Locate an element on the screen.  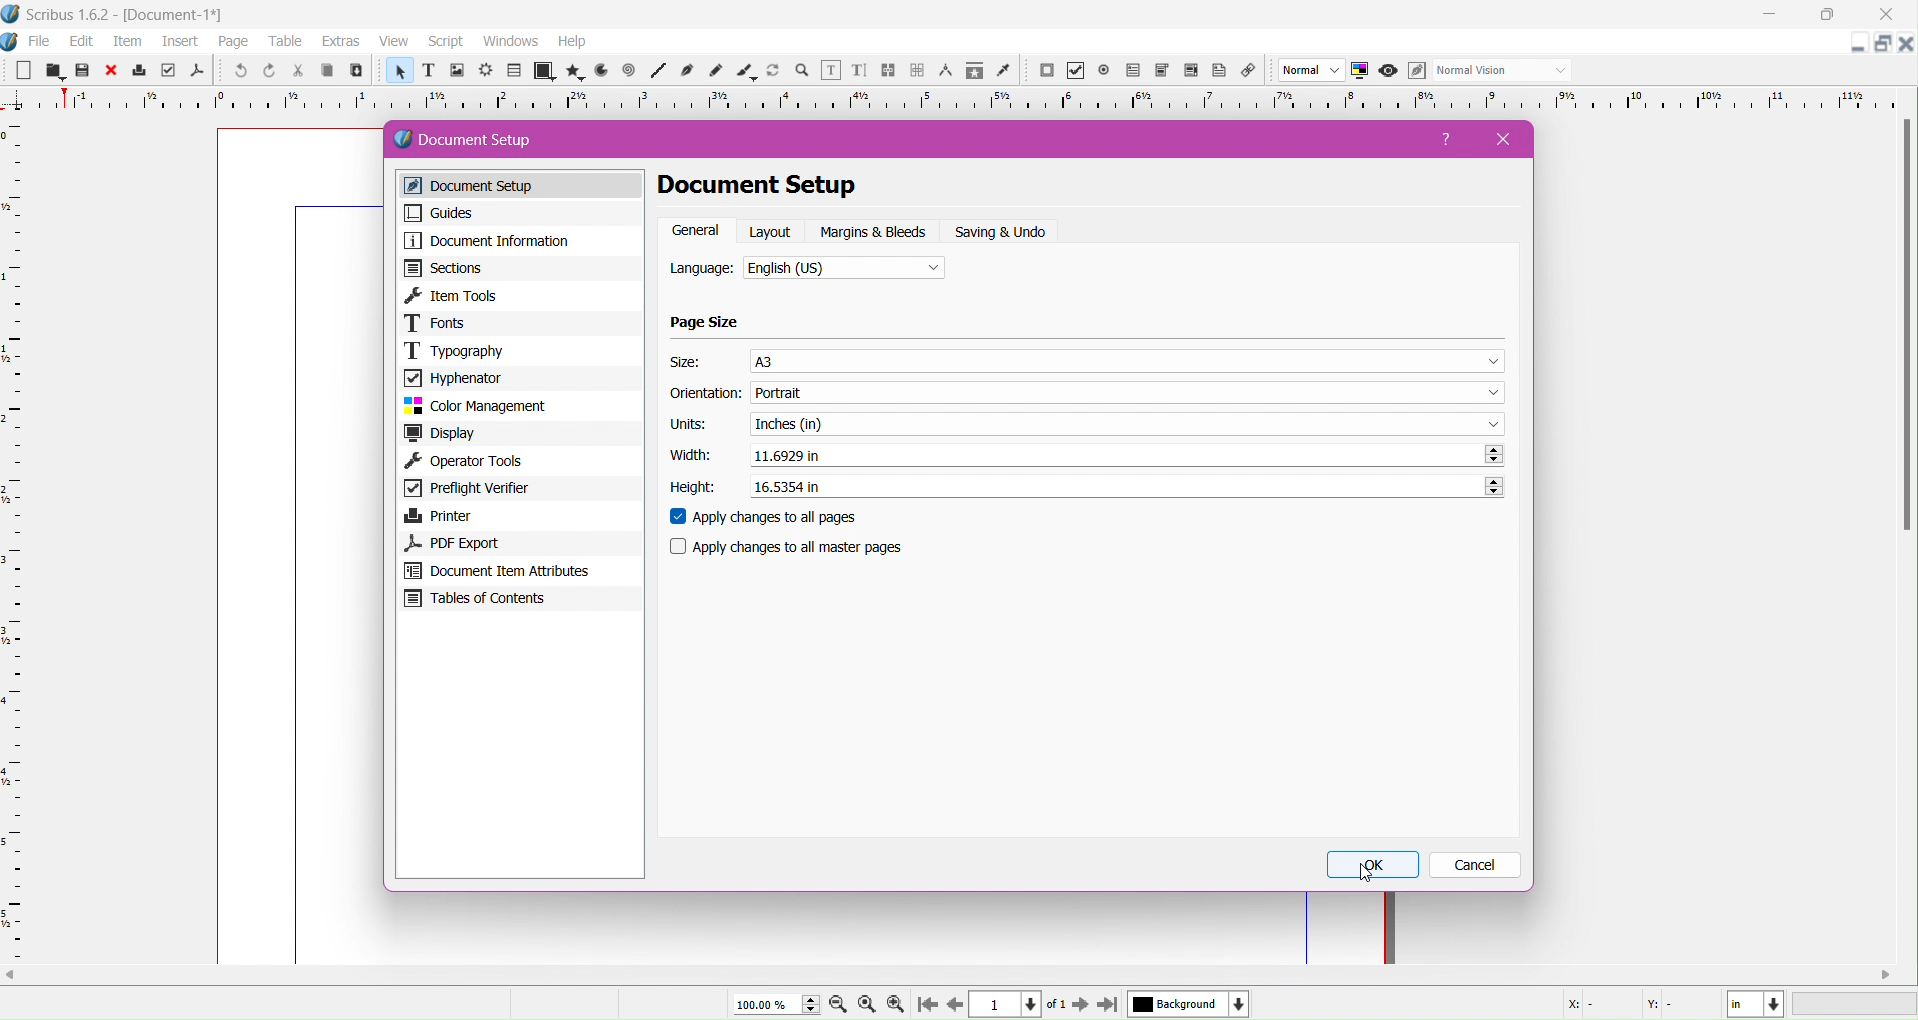
table is located at coordinates (514, 71).